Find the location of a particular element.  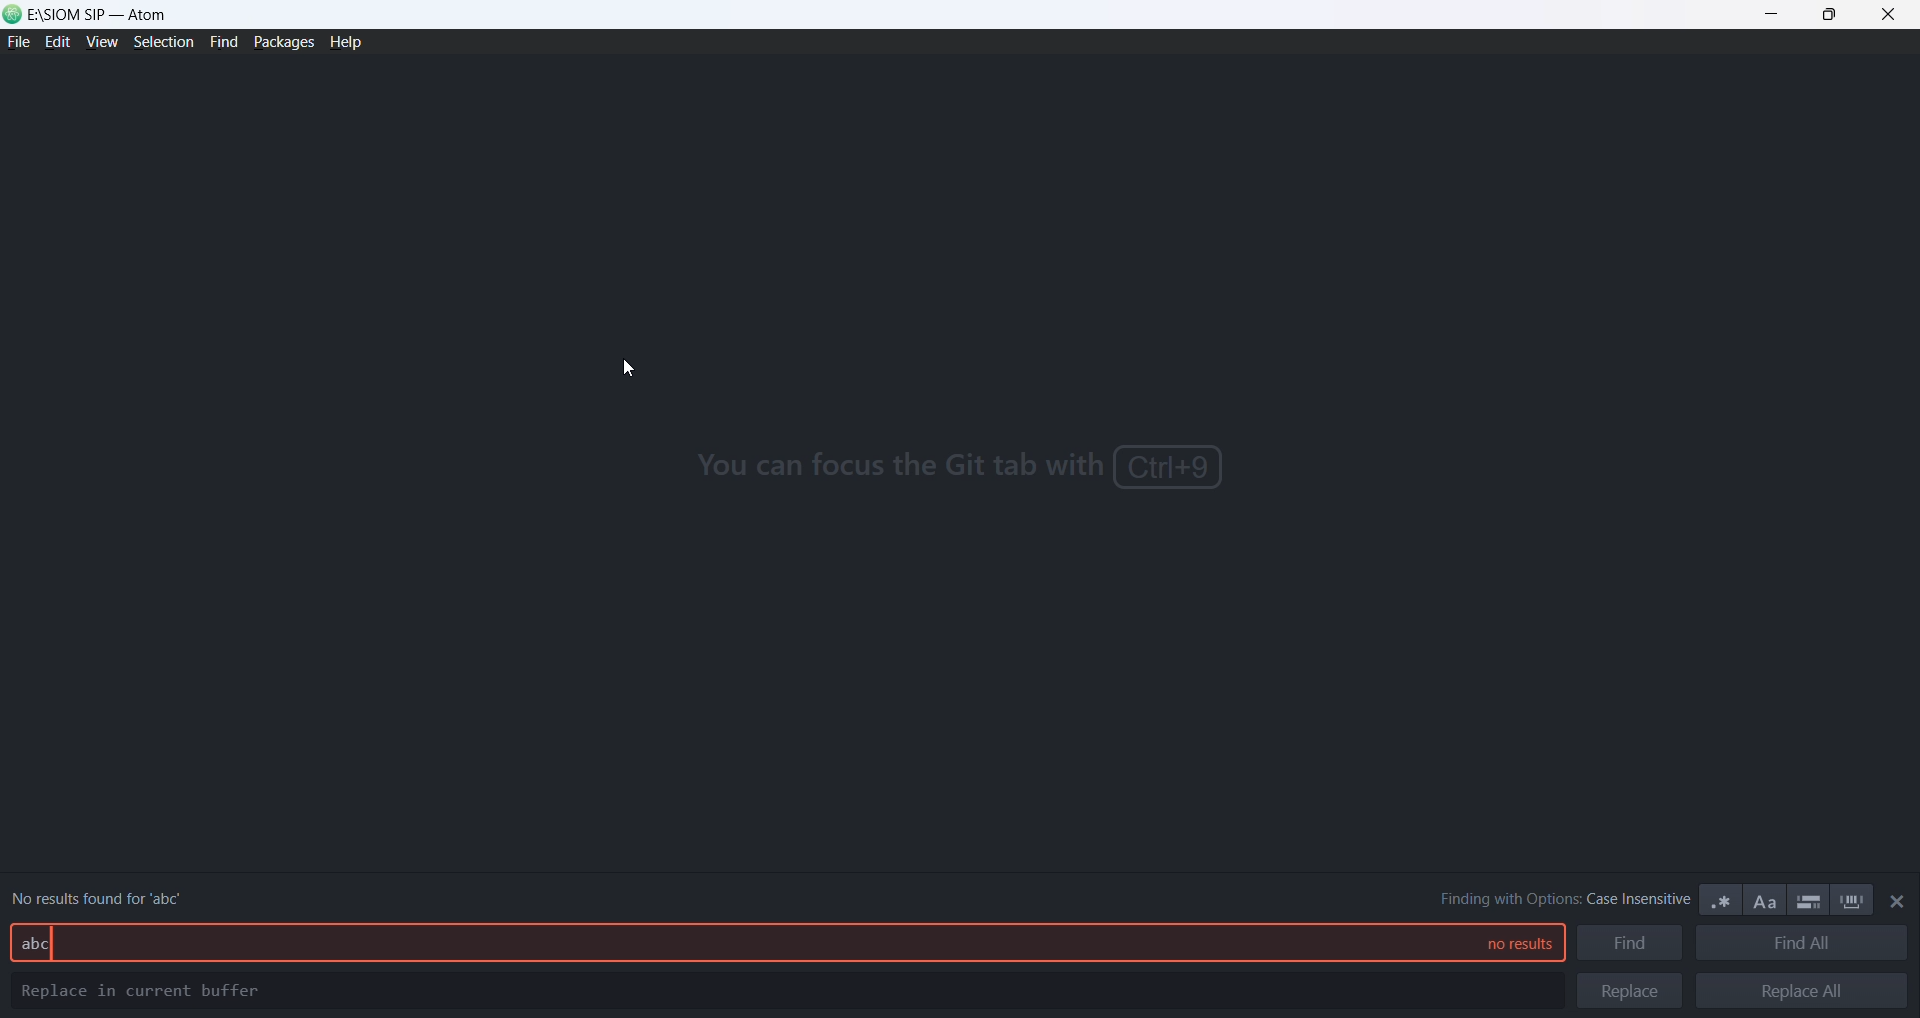

find is located at coordinates (1630, 945).